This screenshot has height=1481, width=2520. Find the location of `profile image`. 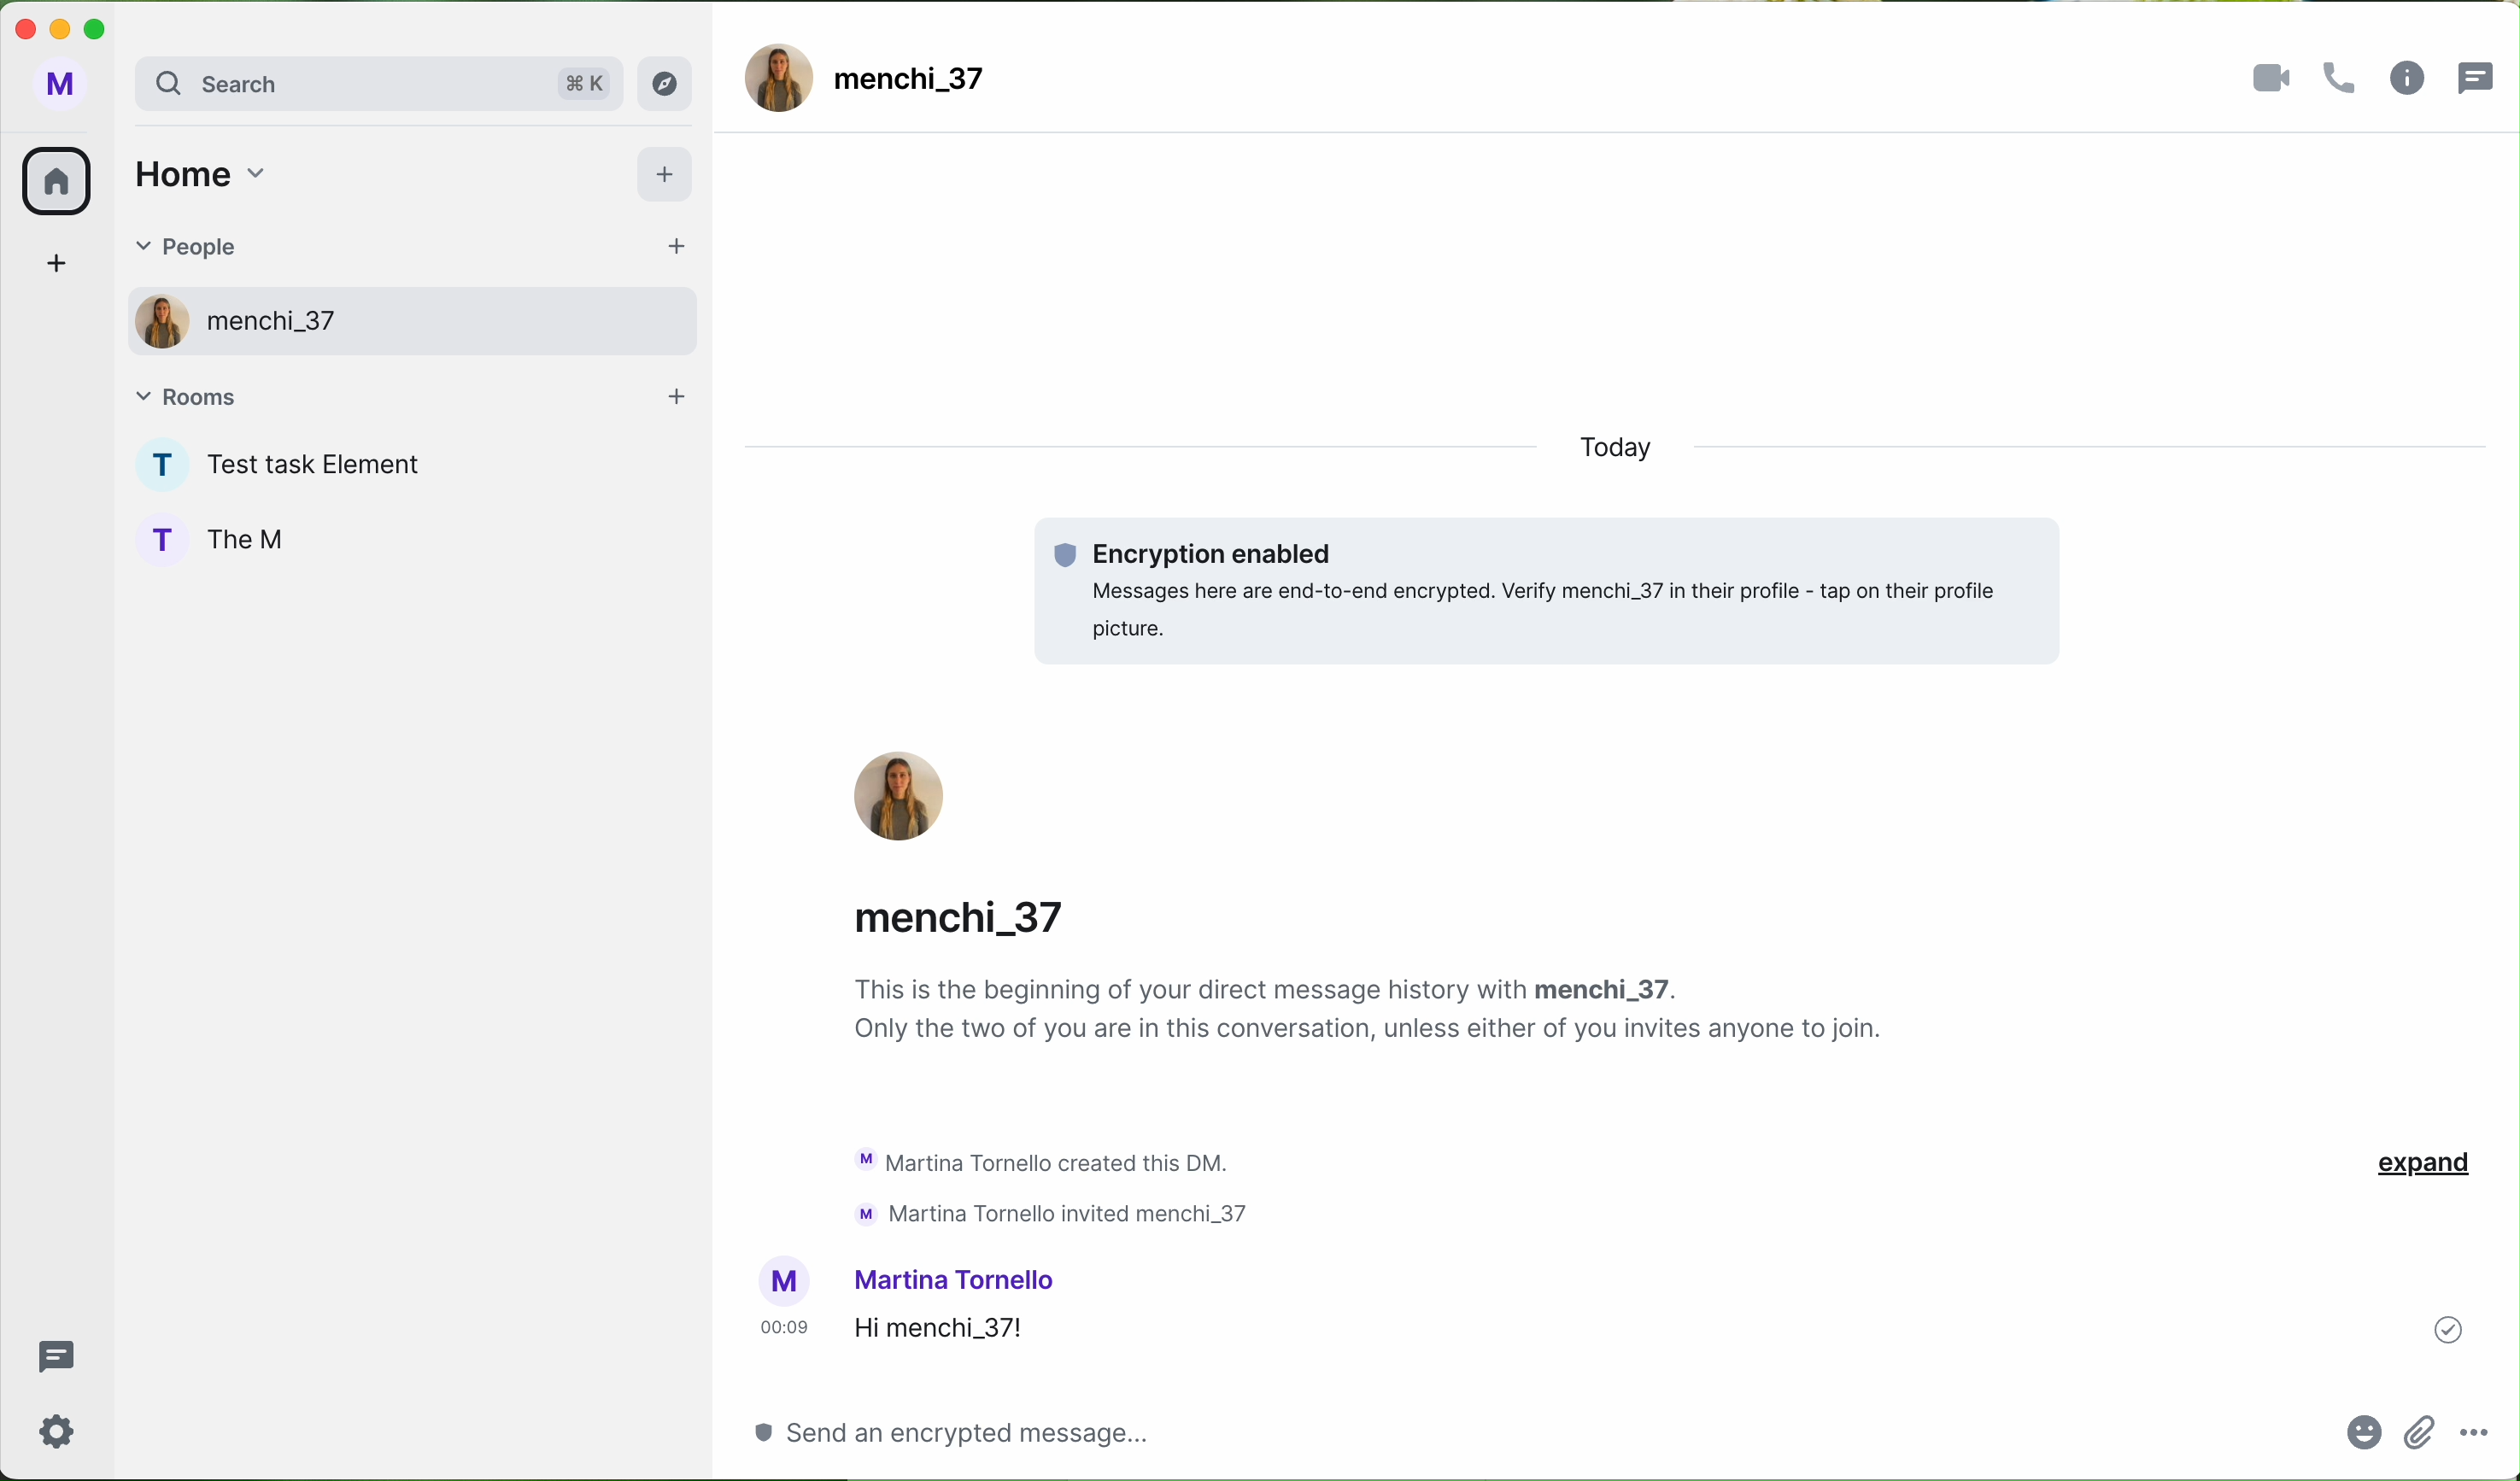

profile image is located at coordinates (779, 77).